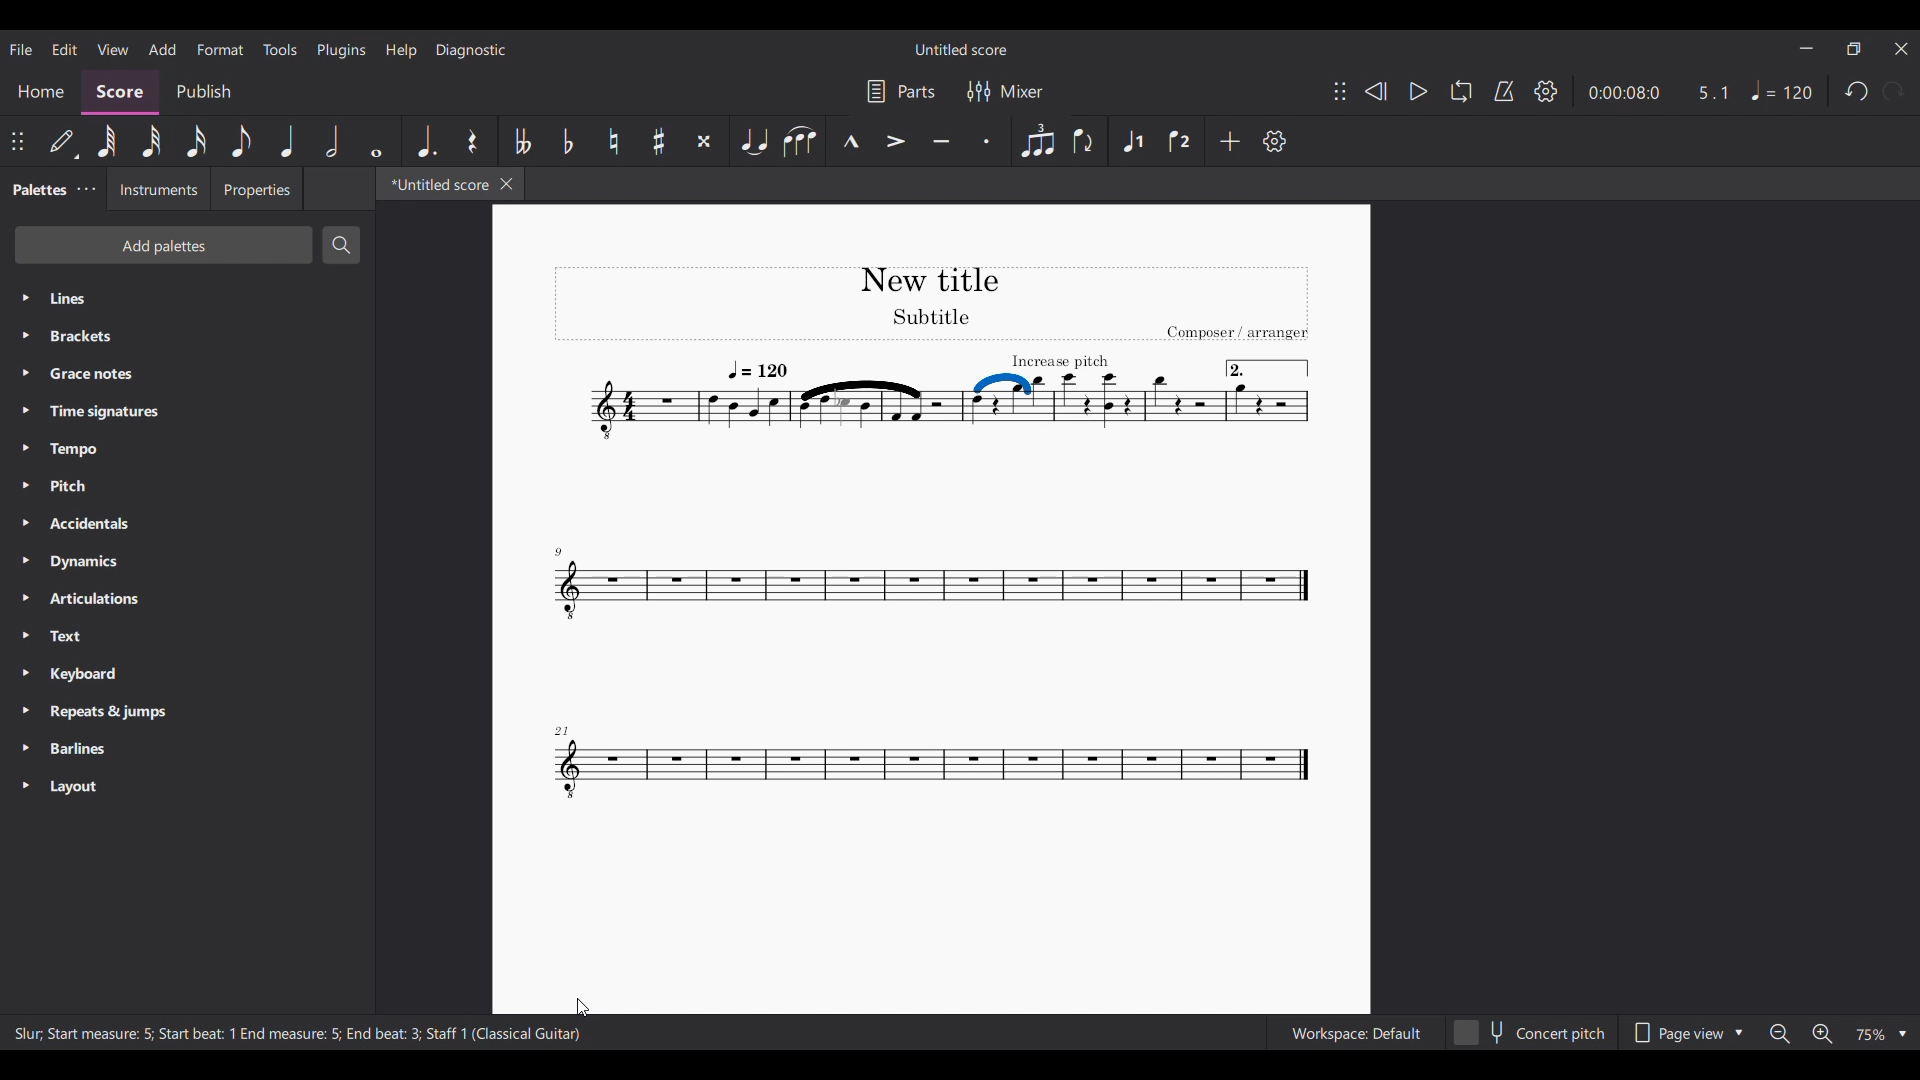  What do you see at coordinates (188, 711) in the screenshot?
I see `Repeats & jumps` at bounding box center [188, 711].